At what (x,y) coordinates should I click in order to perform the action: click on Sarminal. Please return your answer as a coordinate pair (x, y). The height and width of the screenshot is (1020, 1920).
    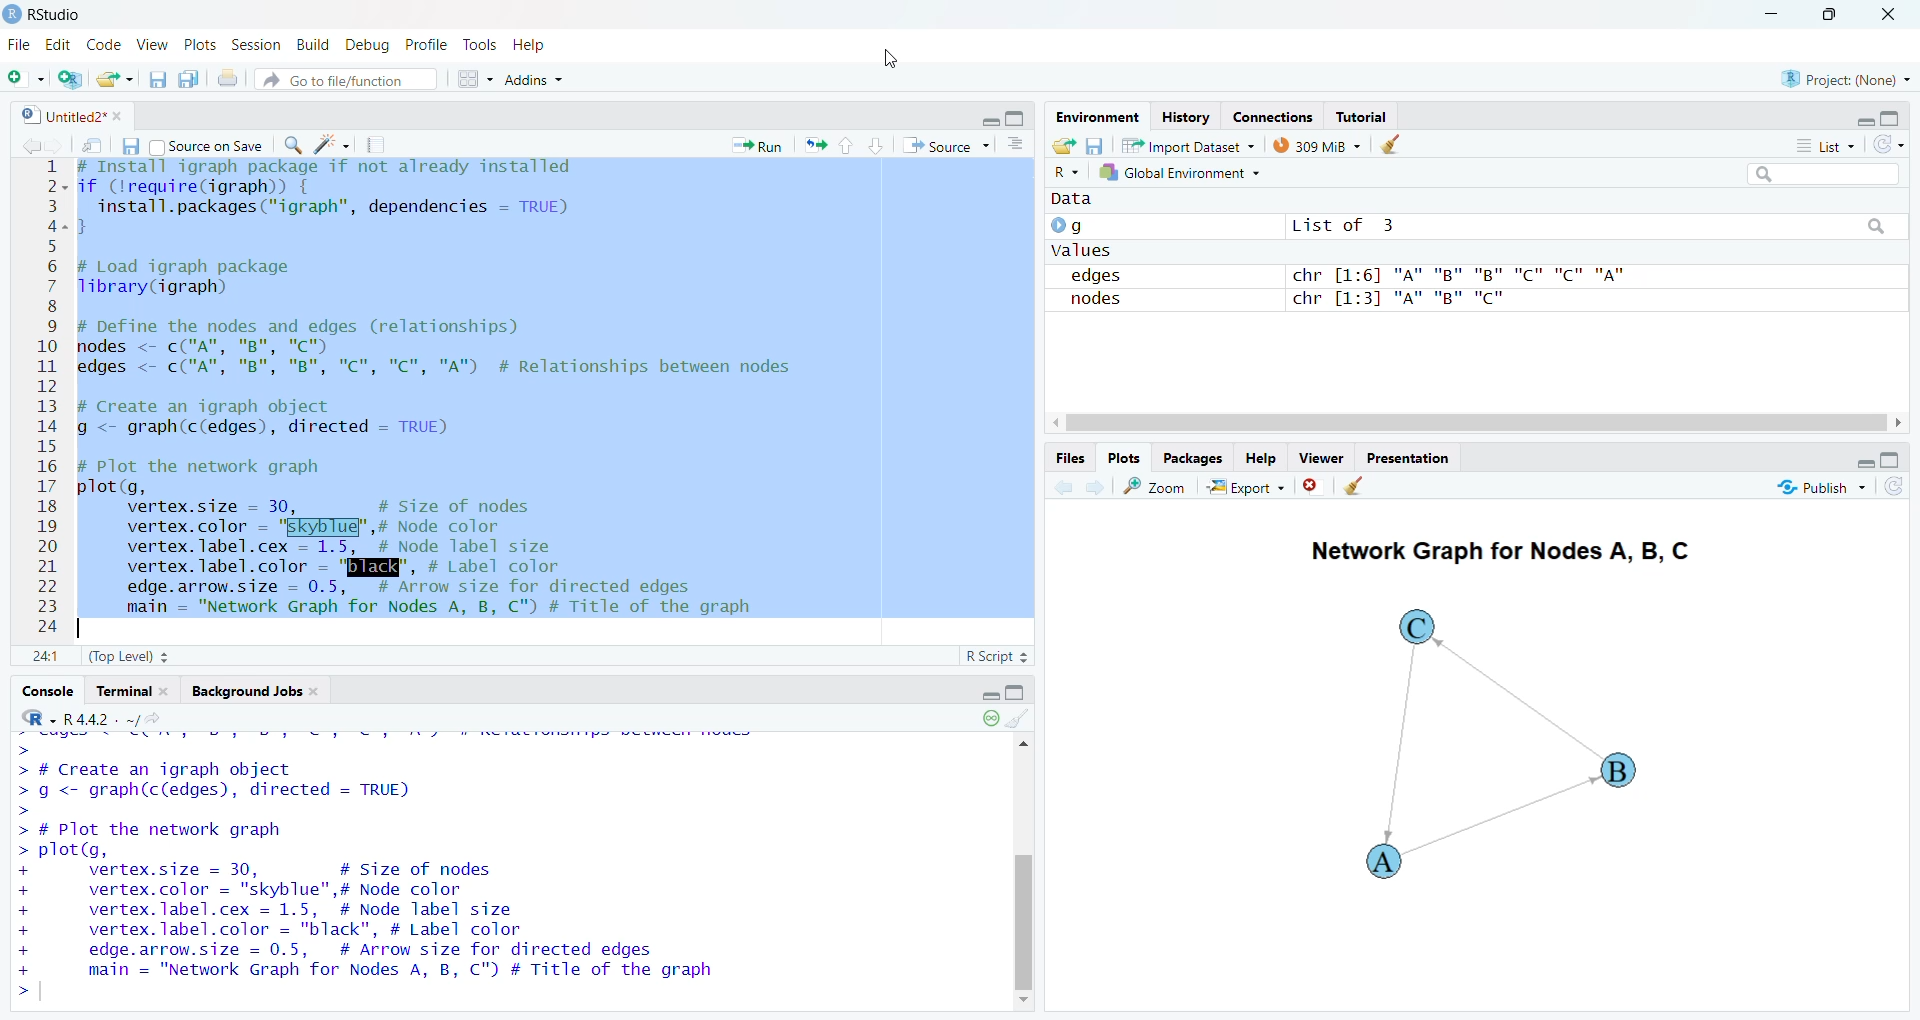
    Looking at the image, I should click on (132, 688).